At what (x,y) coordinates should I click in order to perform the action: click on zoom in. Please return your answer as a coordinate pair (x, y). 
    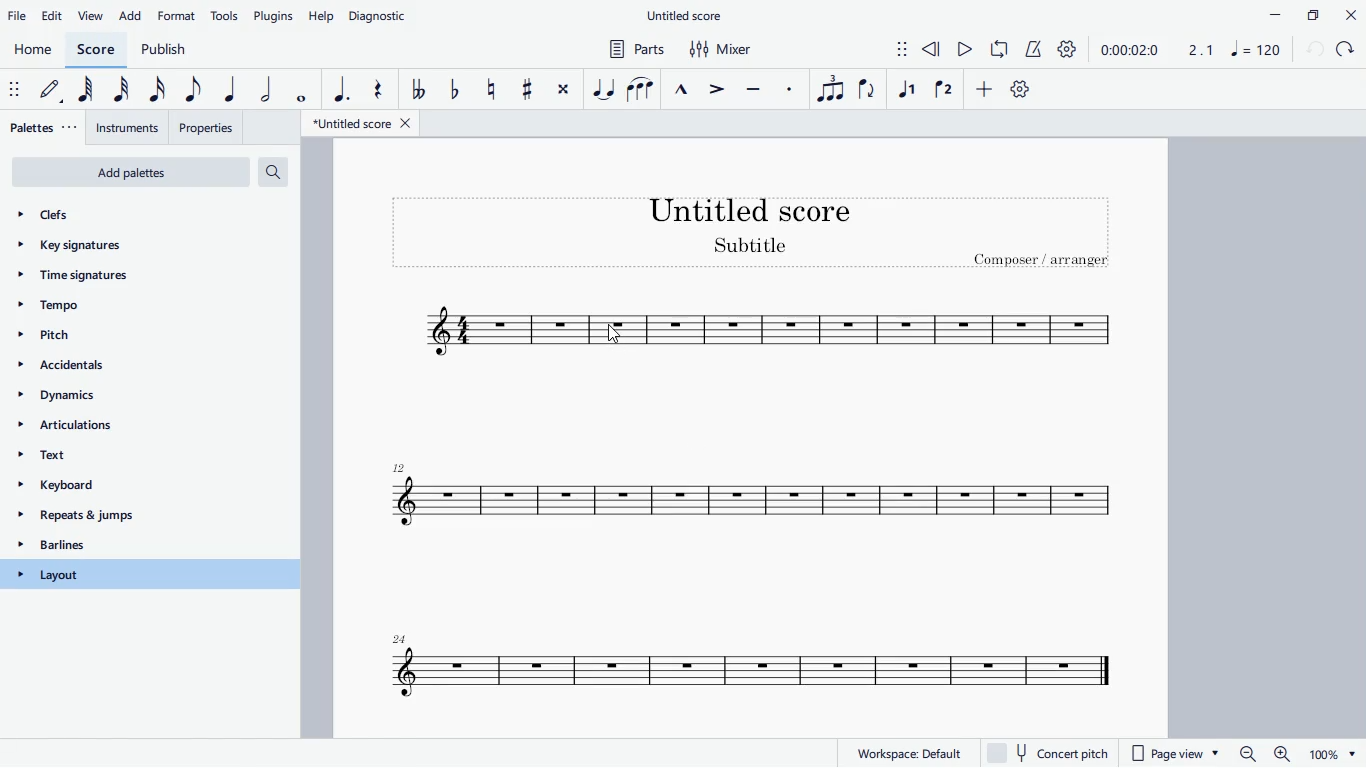
    Looking at the image, I should click on (1280, 754).